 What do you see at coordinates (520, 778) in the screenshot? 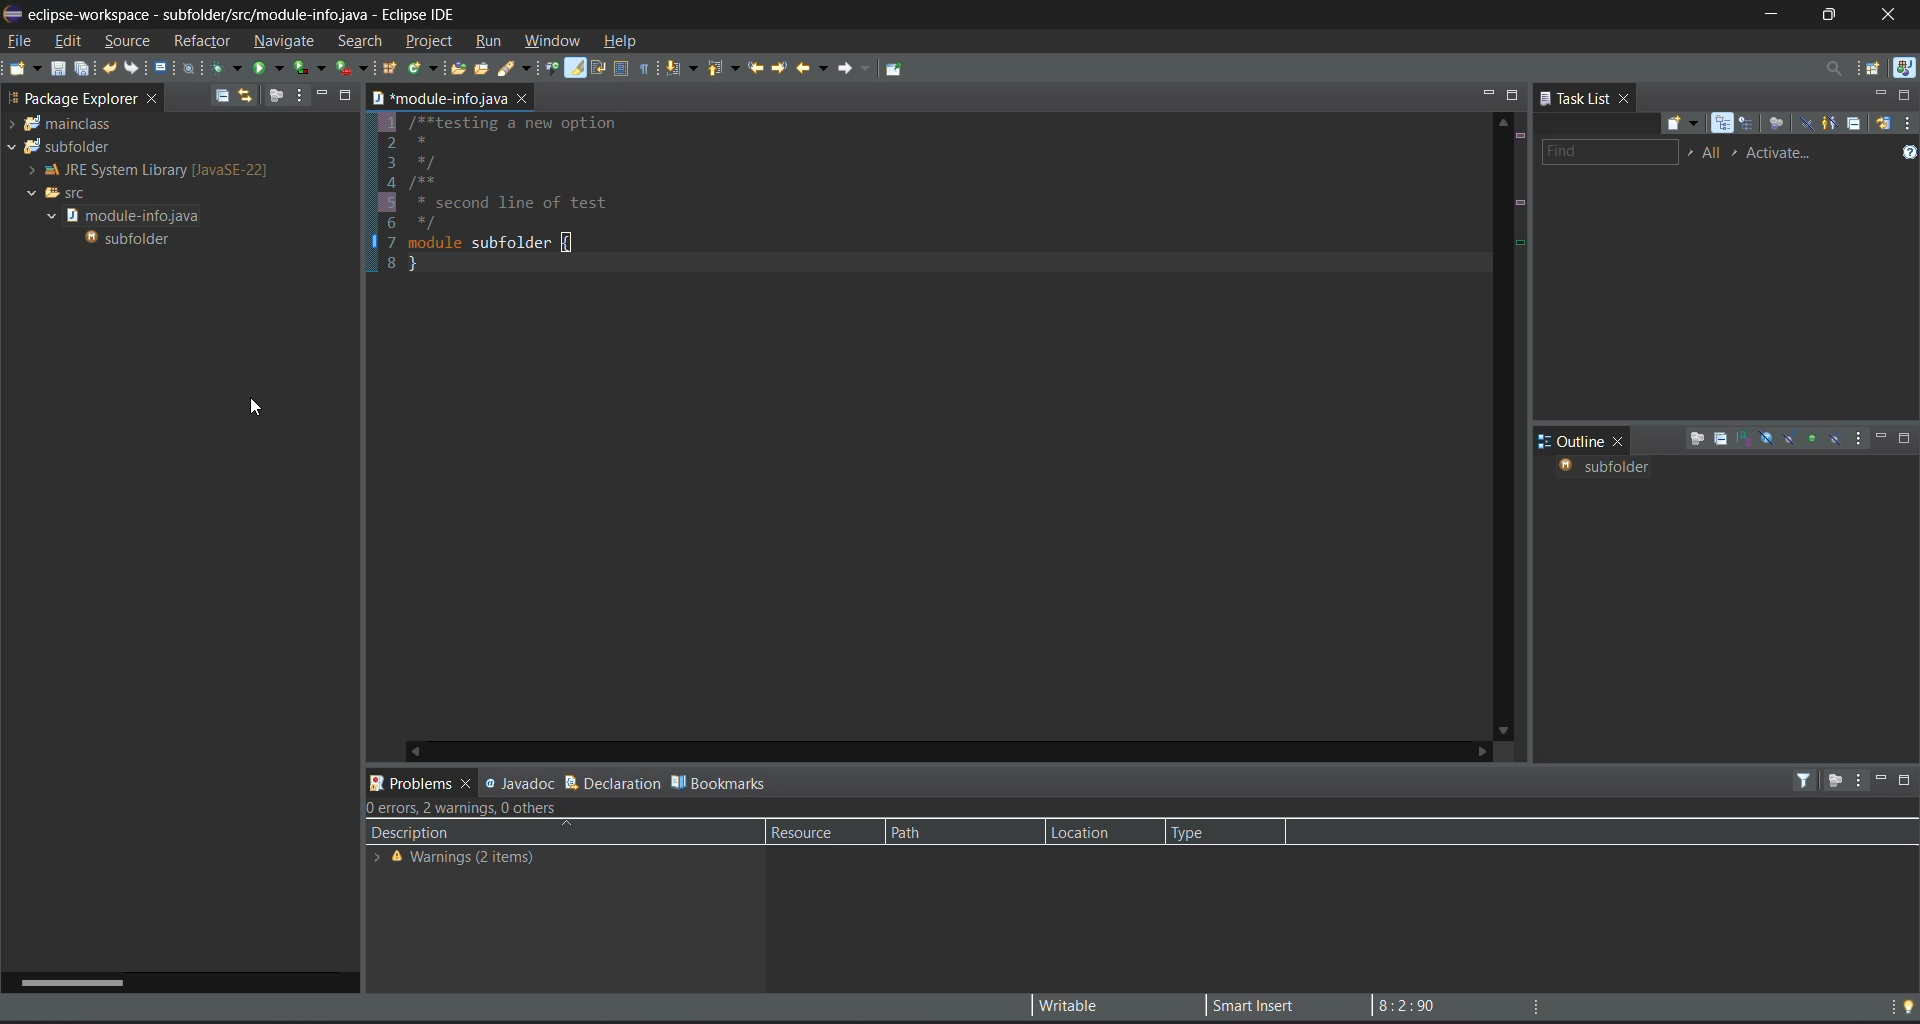
I see `javadoc` at bounding box center [520, 778].